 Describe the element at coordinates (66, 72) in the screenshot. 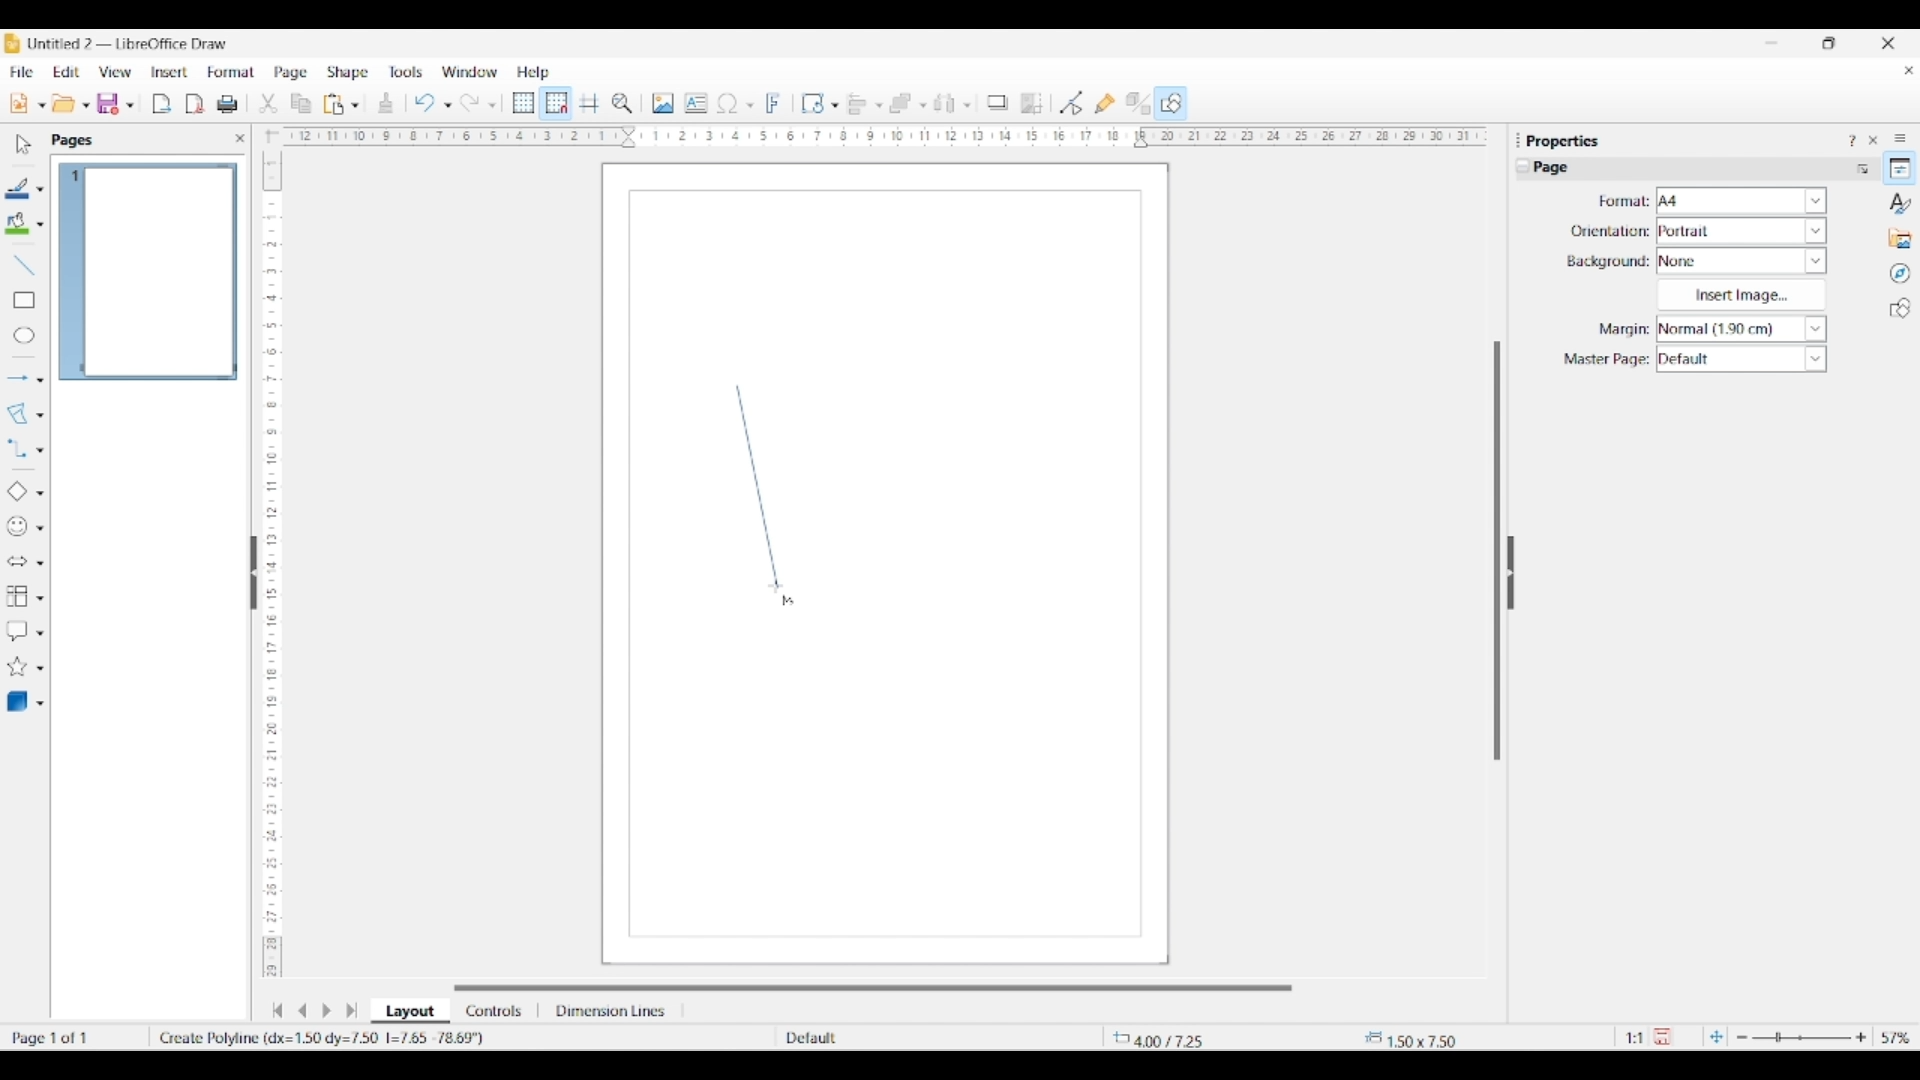

I see `Edit` at that location.